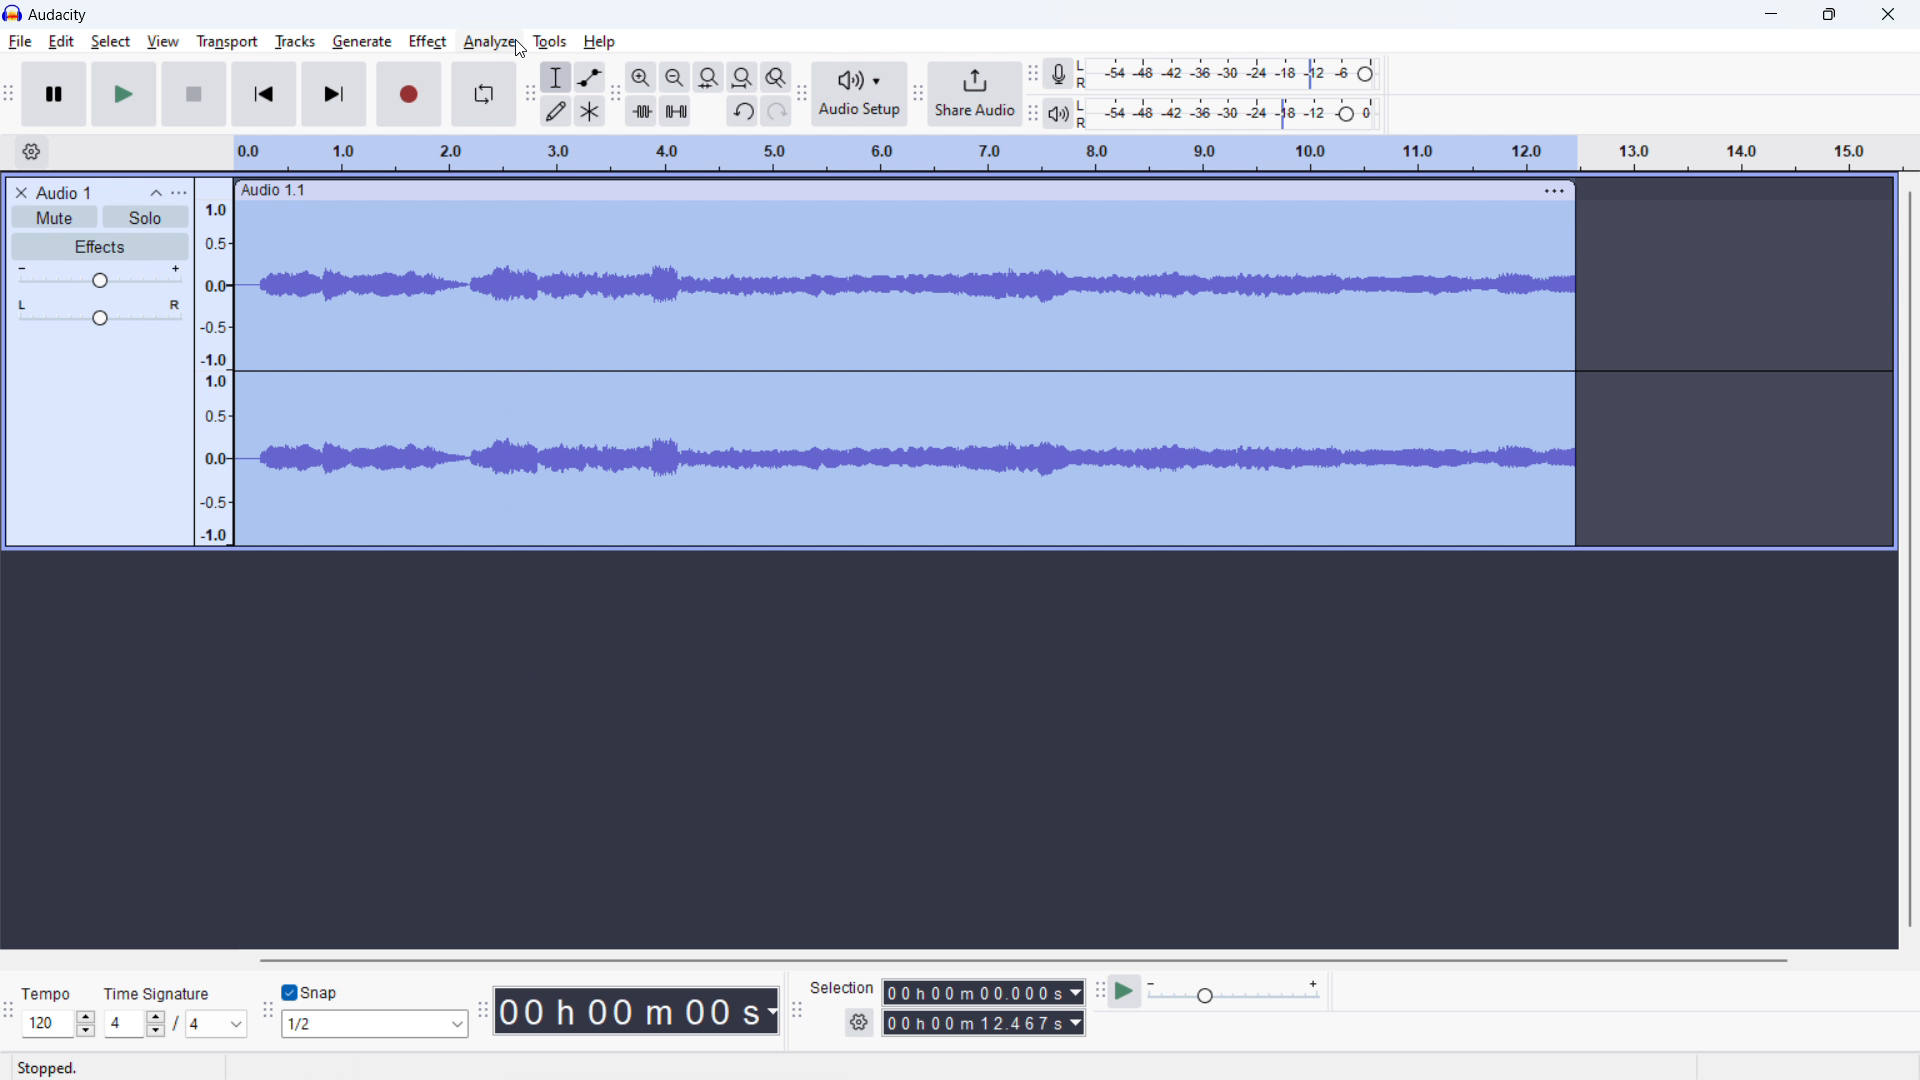 This screenshot has width=1920, height=1080. I want to click on mute, so click(55, 217).